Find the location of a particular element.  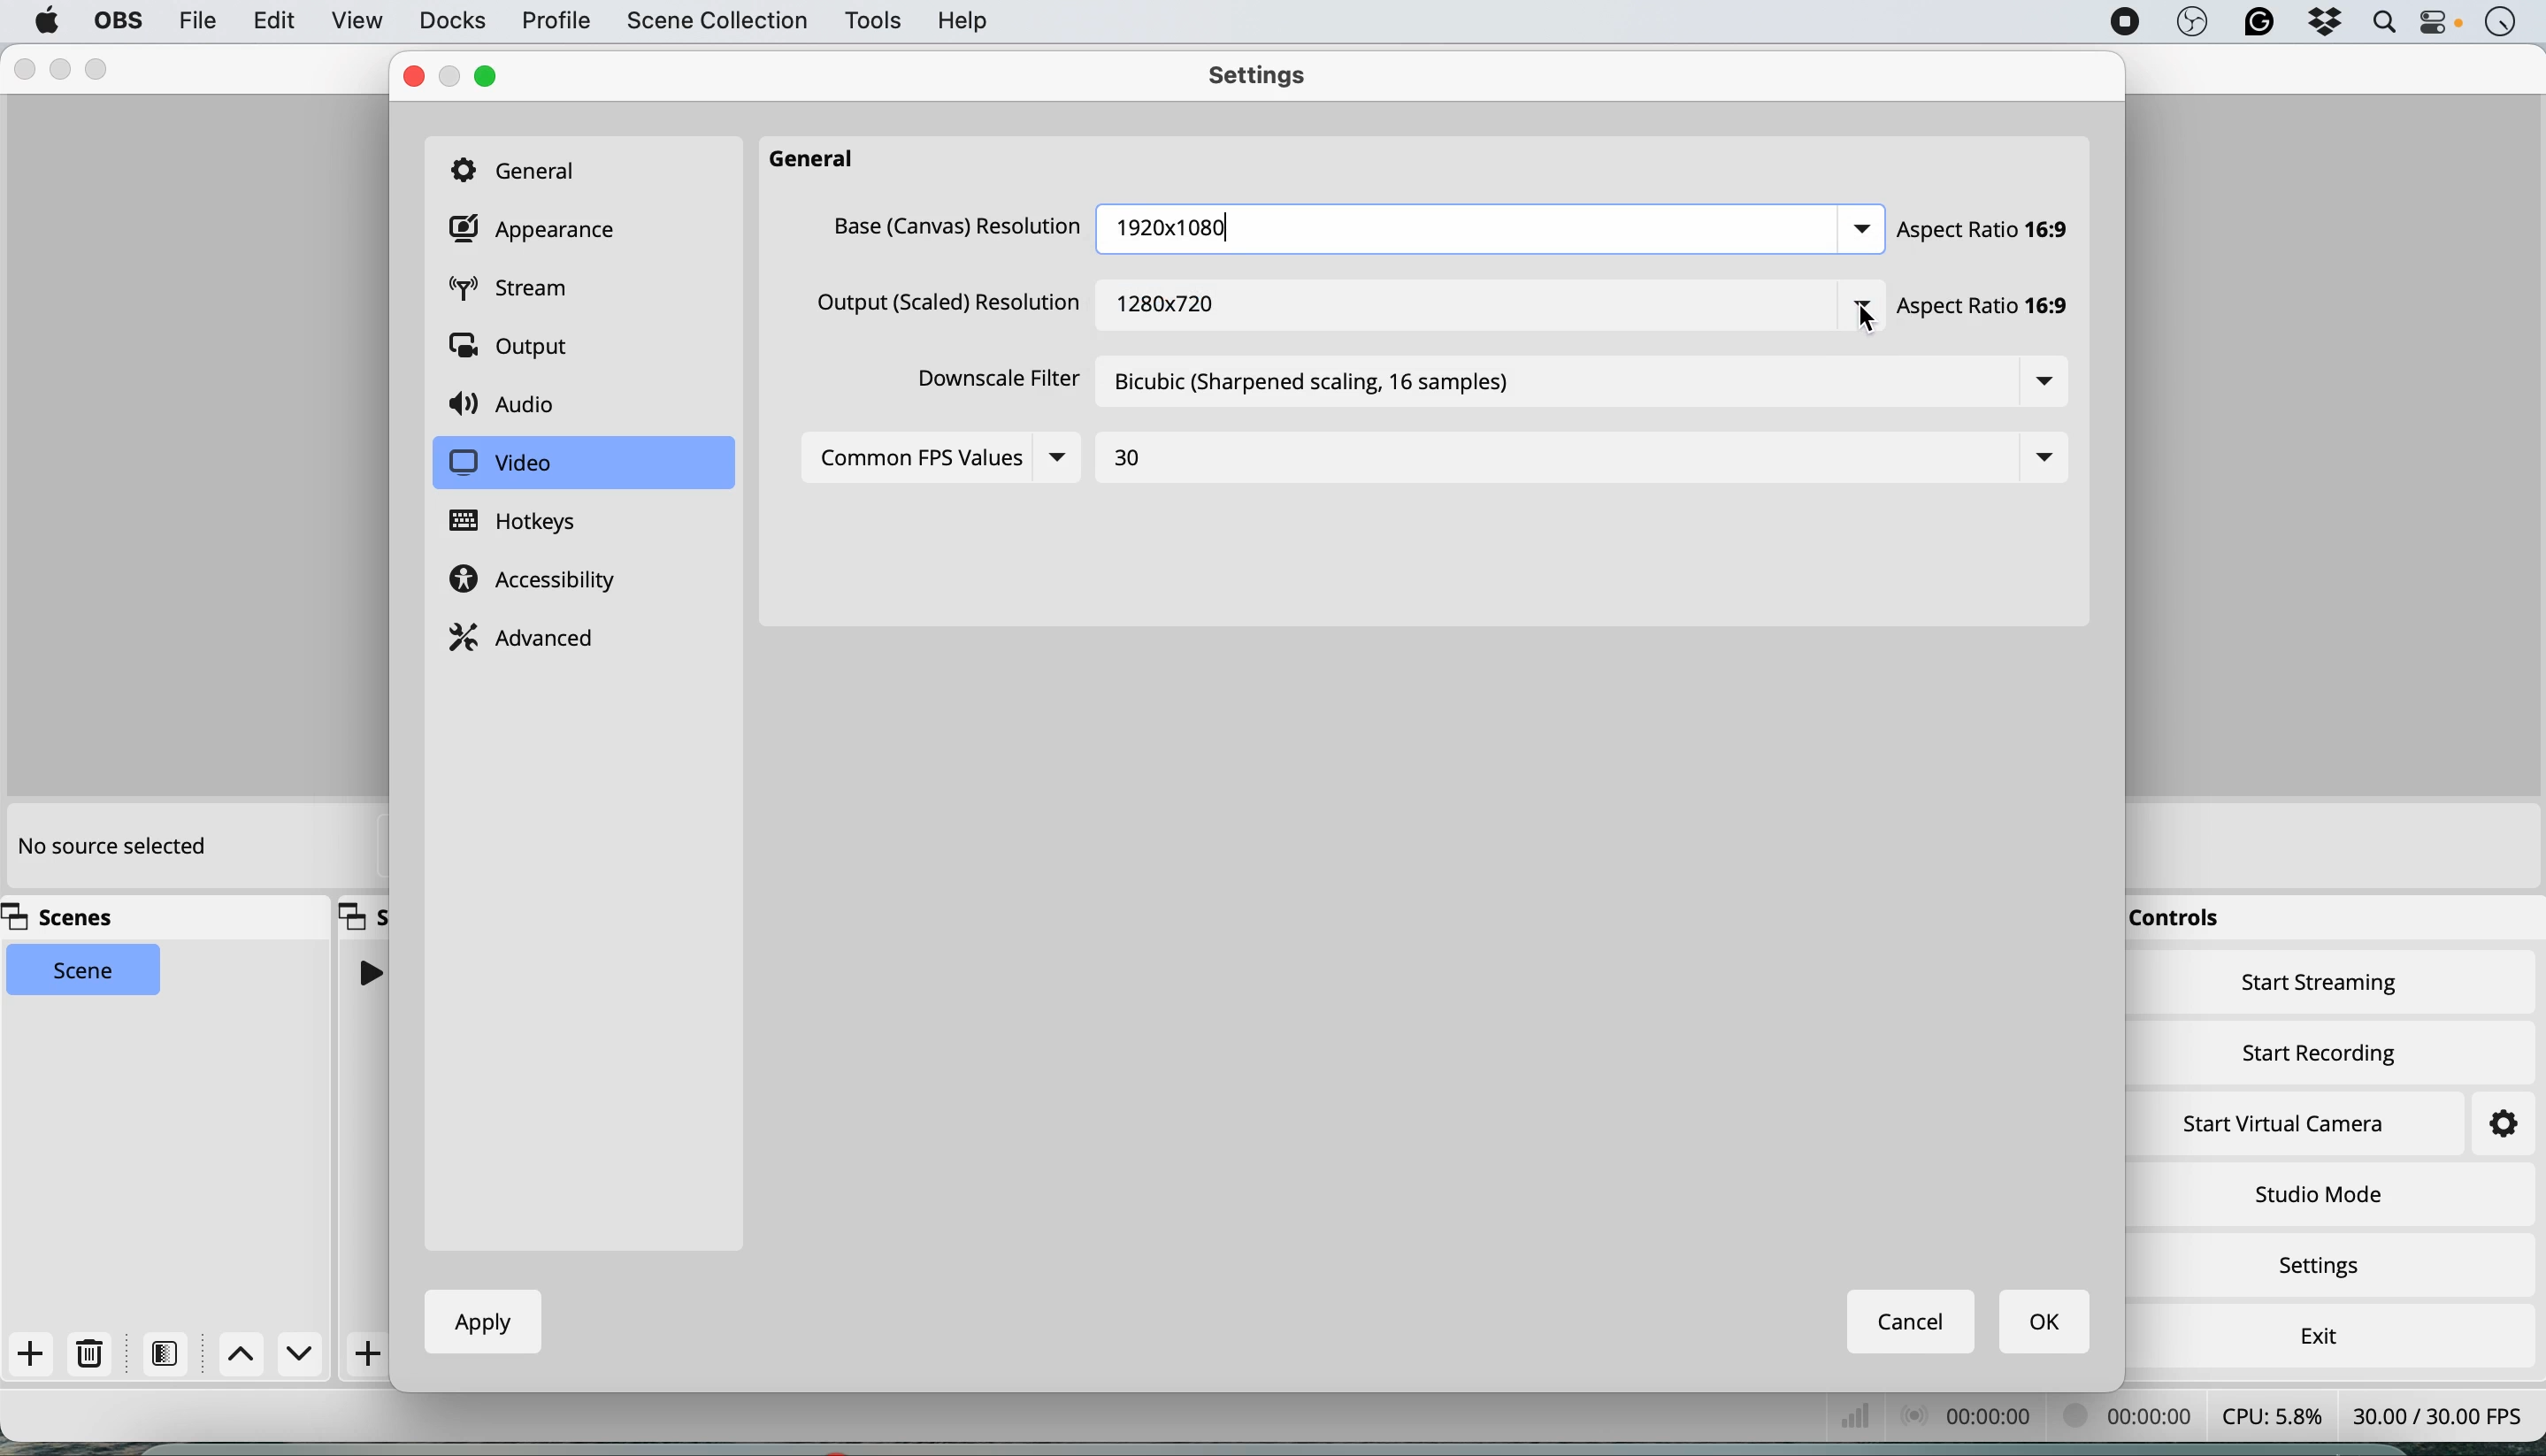

cursor is located at coordinates (1840, 318).